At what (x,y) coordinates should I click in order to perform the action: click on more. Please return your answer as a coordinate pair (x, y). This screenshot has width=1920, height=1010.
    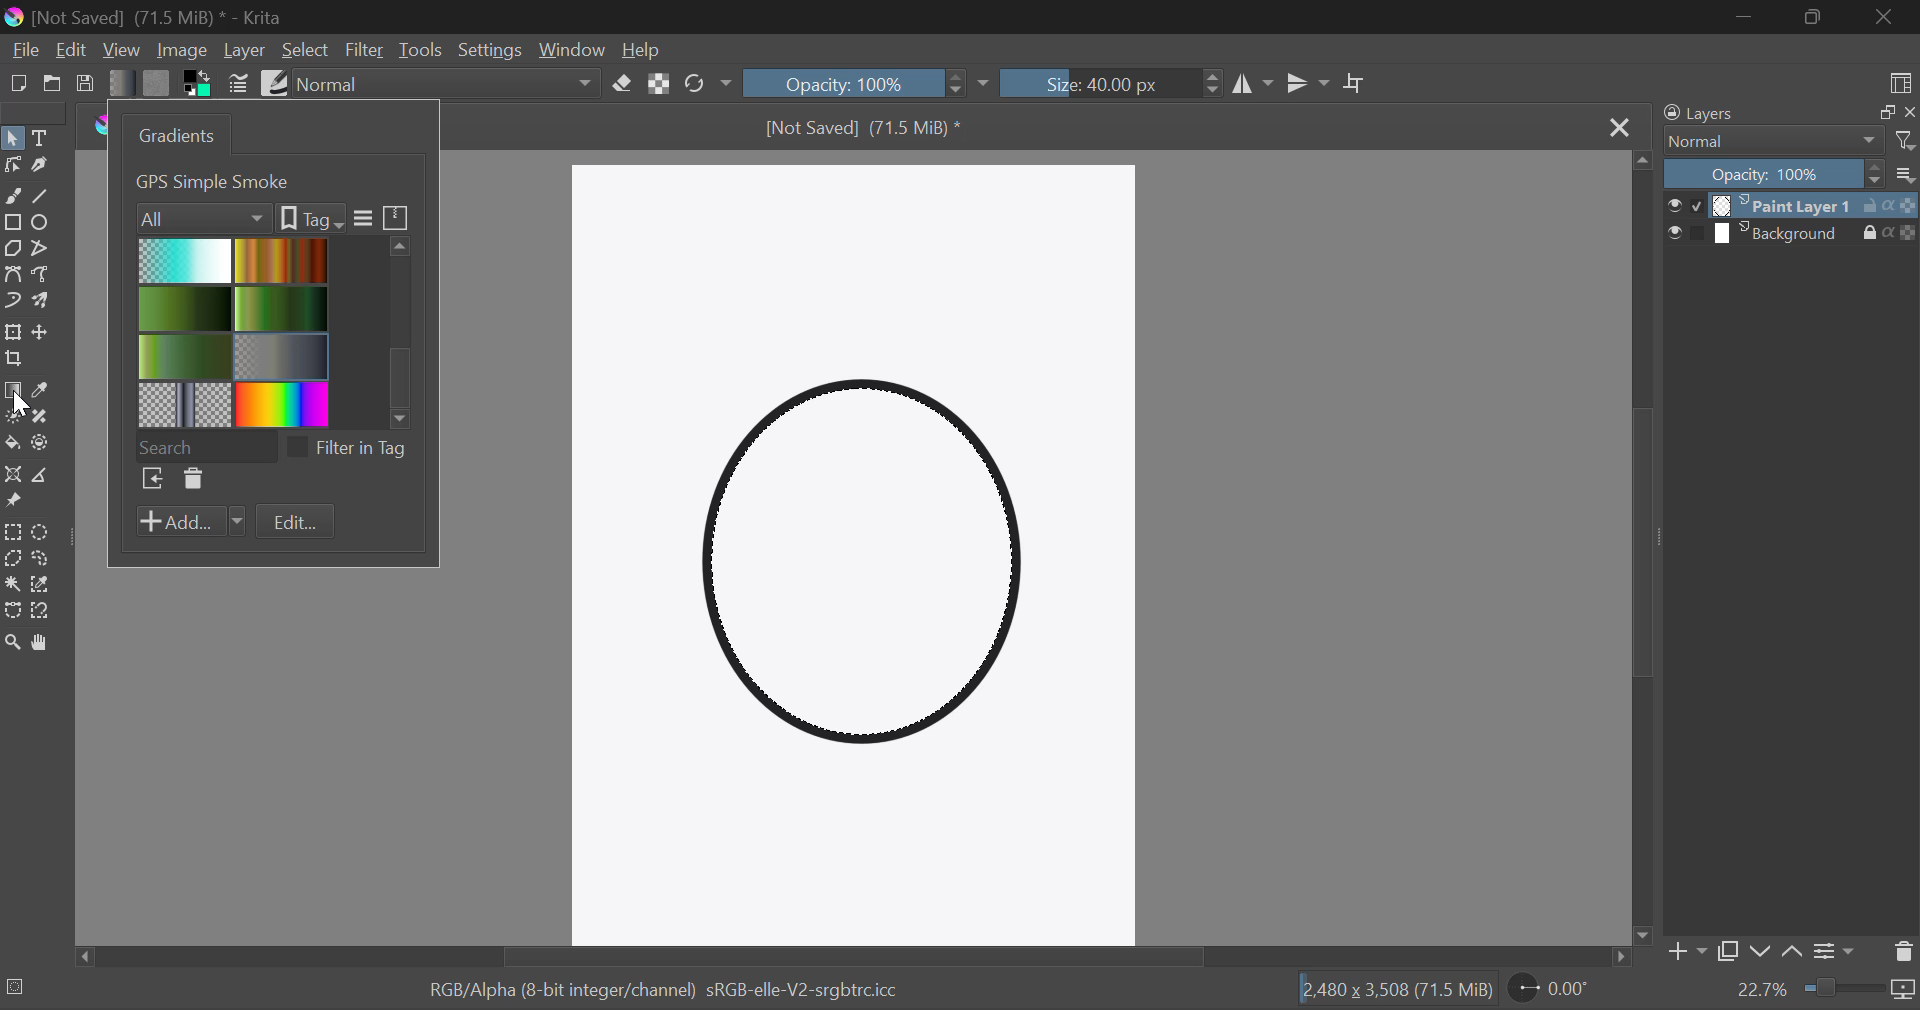
    Looking at the image, I should click on (1905, 175).